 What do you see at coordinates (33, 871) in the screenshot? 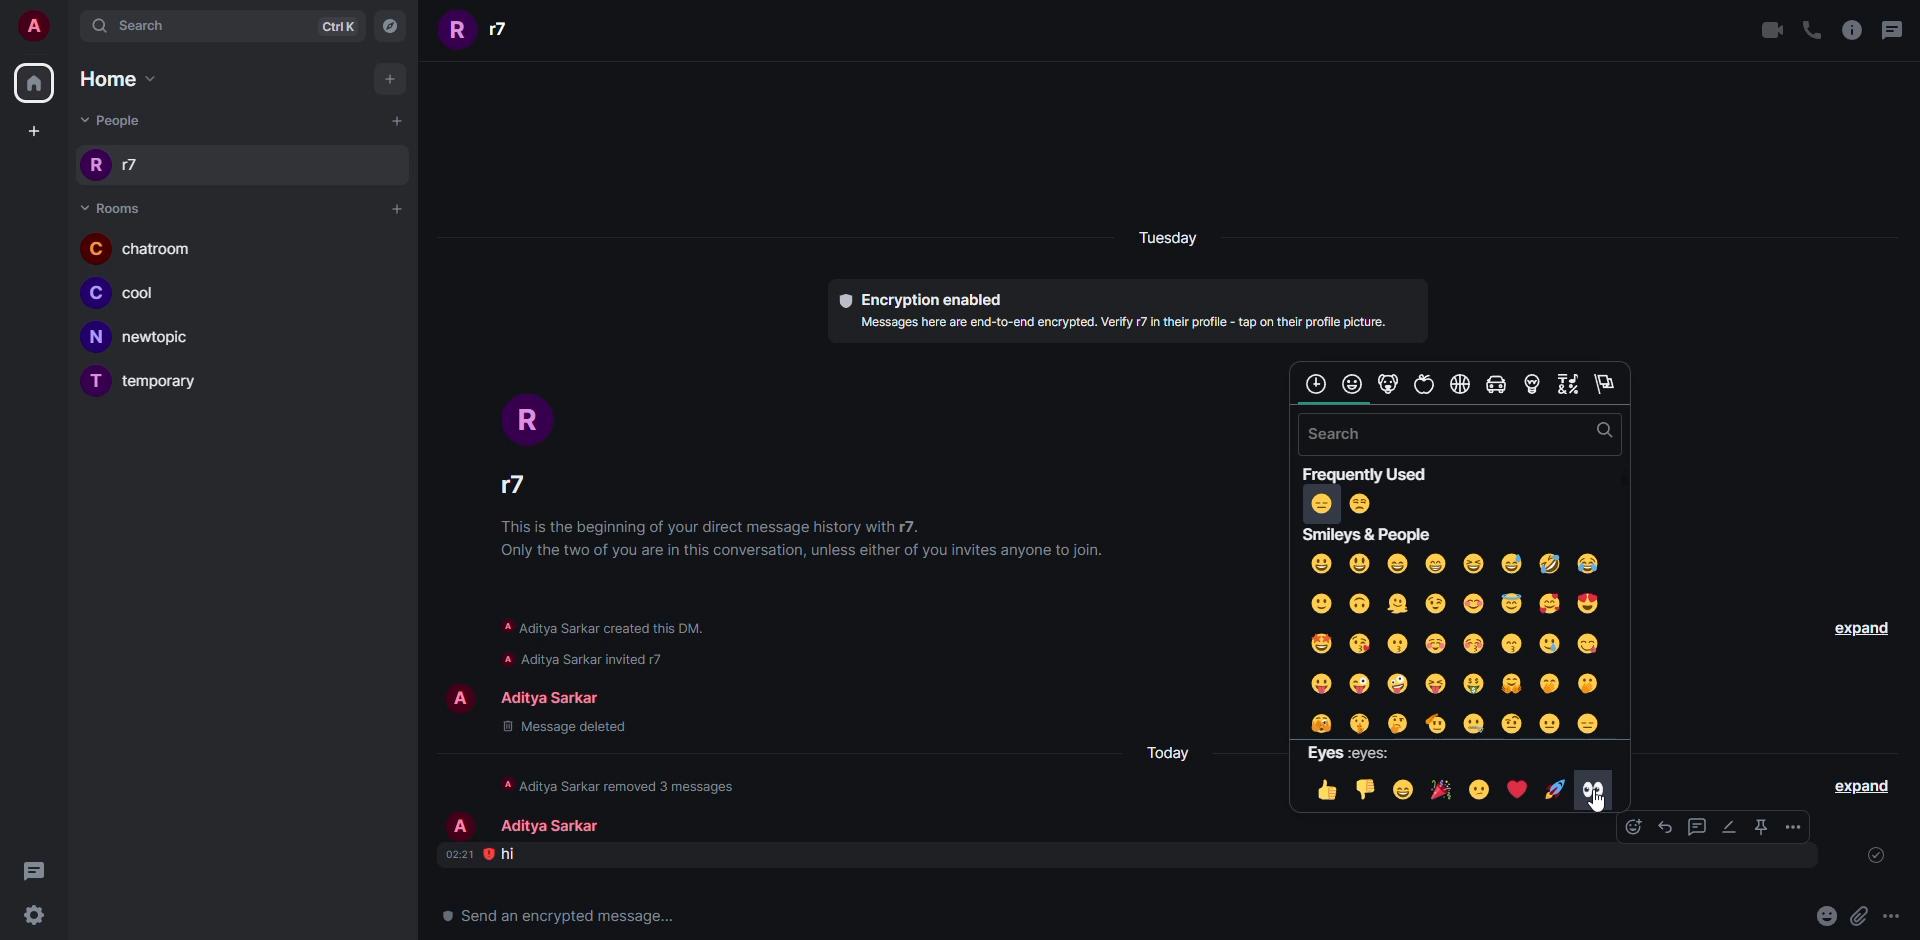
I see `threads` at bounding box center [33, 871].